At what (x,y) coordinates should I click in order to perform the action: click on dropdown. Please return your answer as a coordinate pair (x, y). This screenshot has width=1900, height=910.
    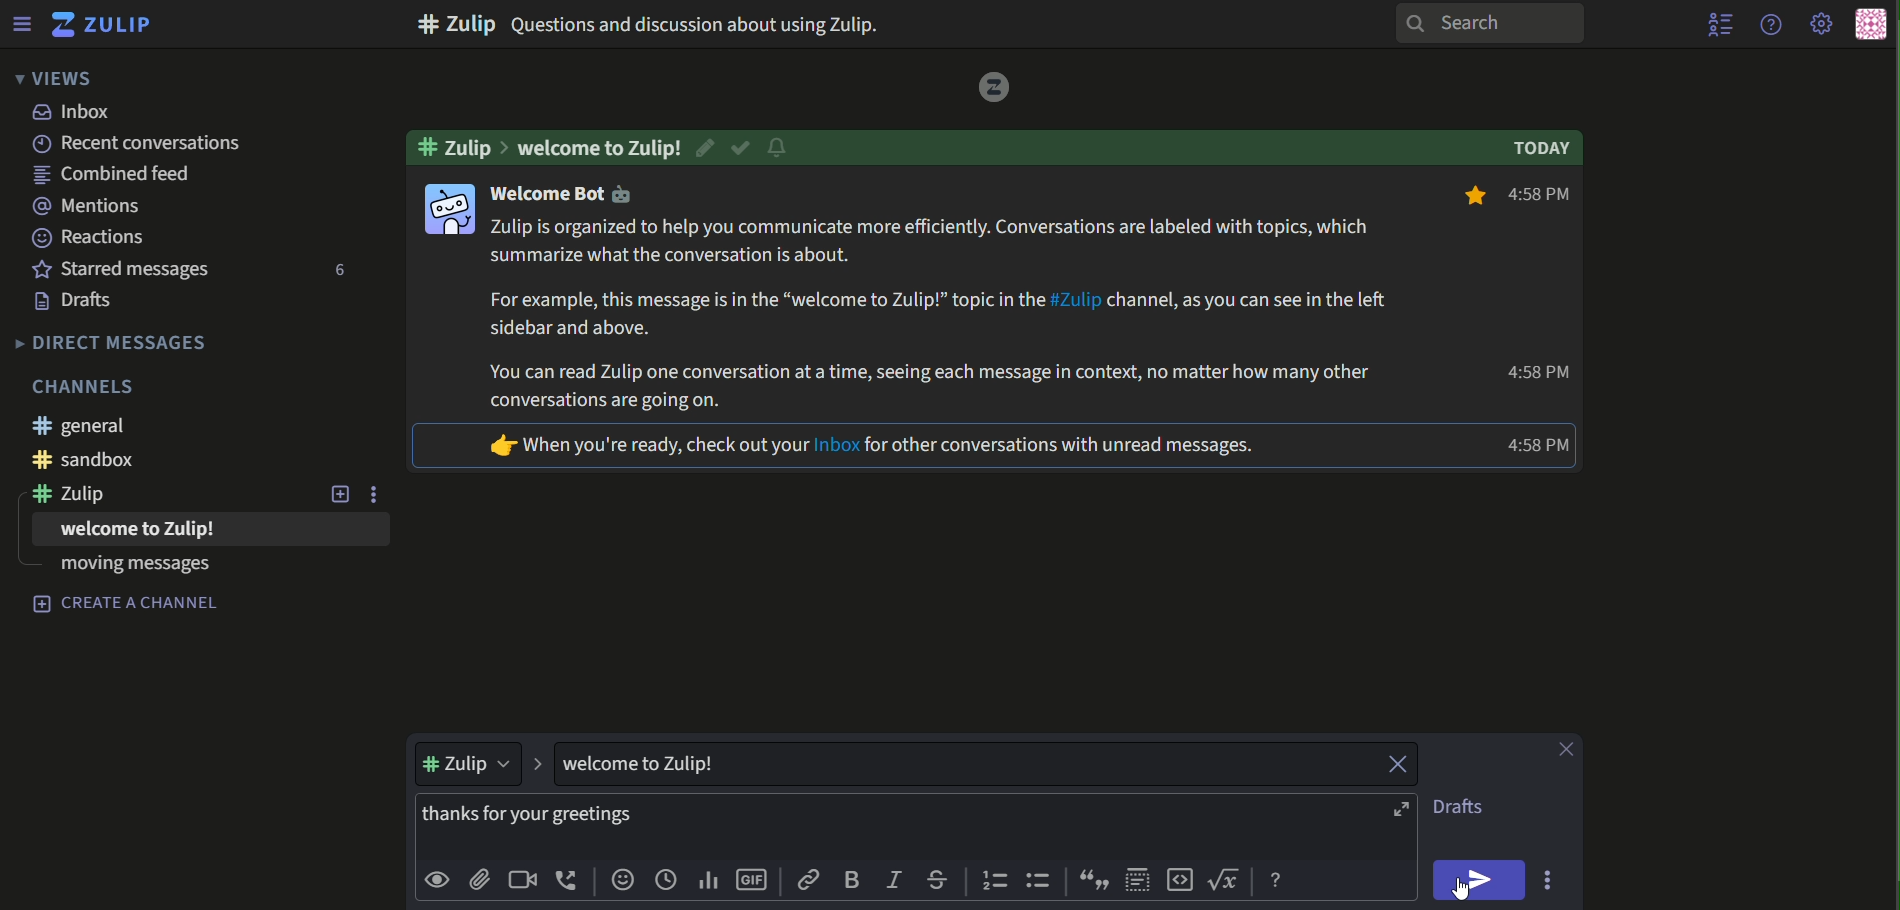
    Looking at the image, I should click on (471, 764).